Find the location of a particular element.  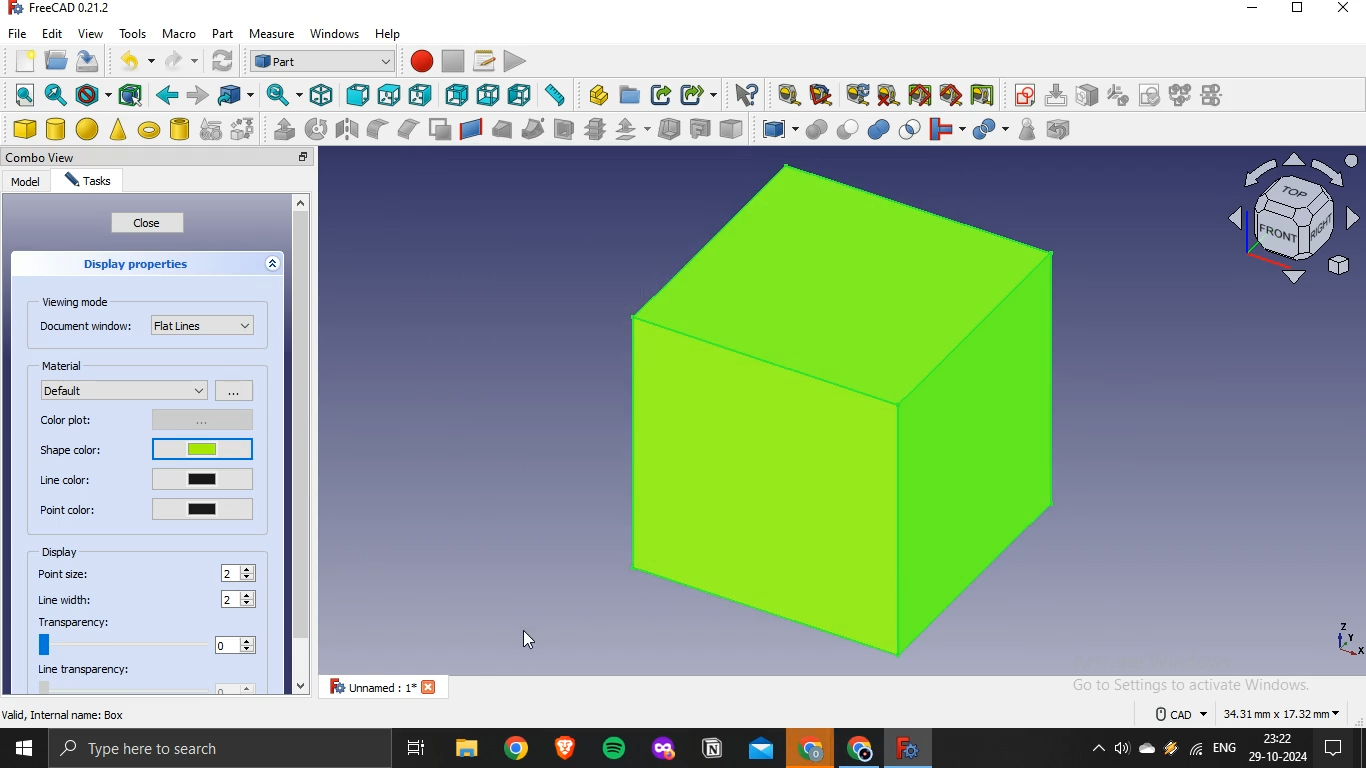

notion is located at coordinates (713, 750).